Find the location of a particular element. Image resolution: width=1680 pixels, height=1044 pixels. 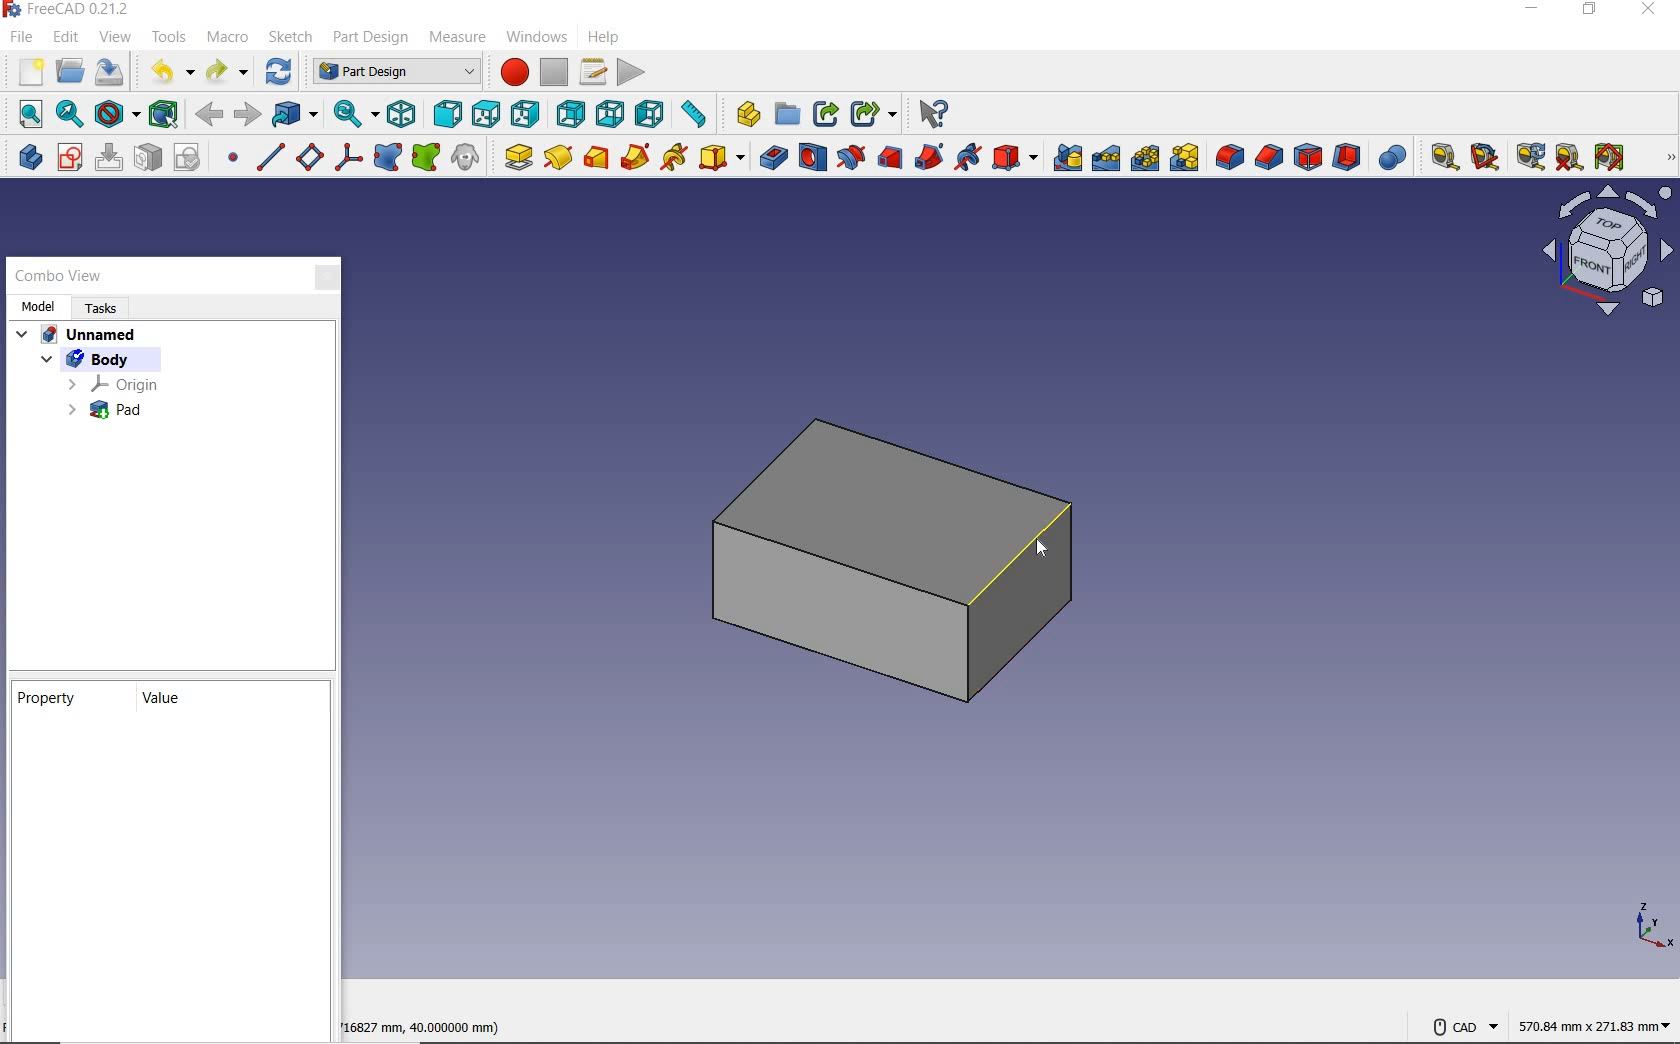

create an additive primitive is located at coordinates (720, 157).